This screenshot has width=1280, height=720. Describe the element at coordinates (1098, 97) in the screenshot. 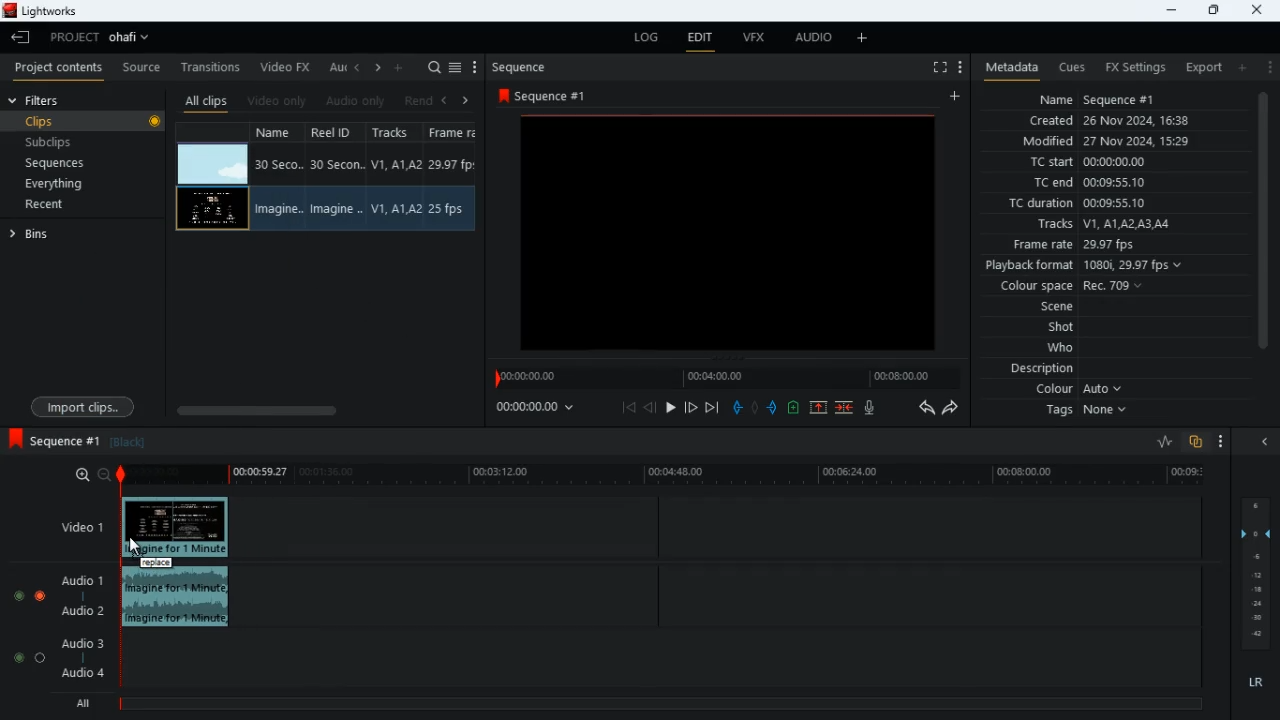

I see `name` at that location.